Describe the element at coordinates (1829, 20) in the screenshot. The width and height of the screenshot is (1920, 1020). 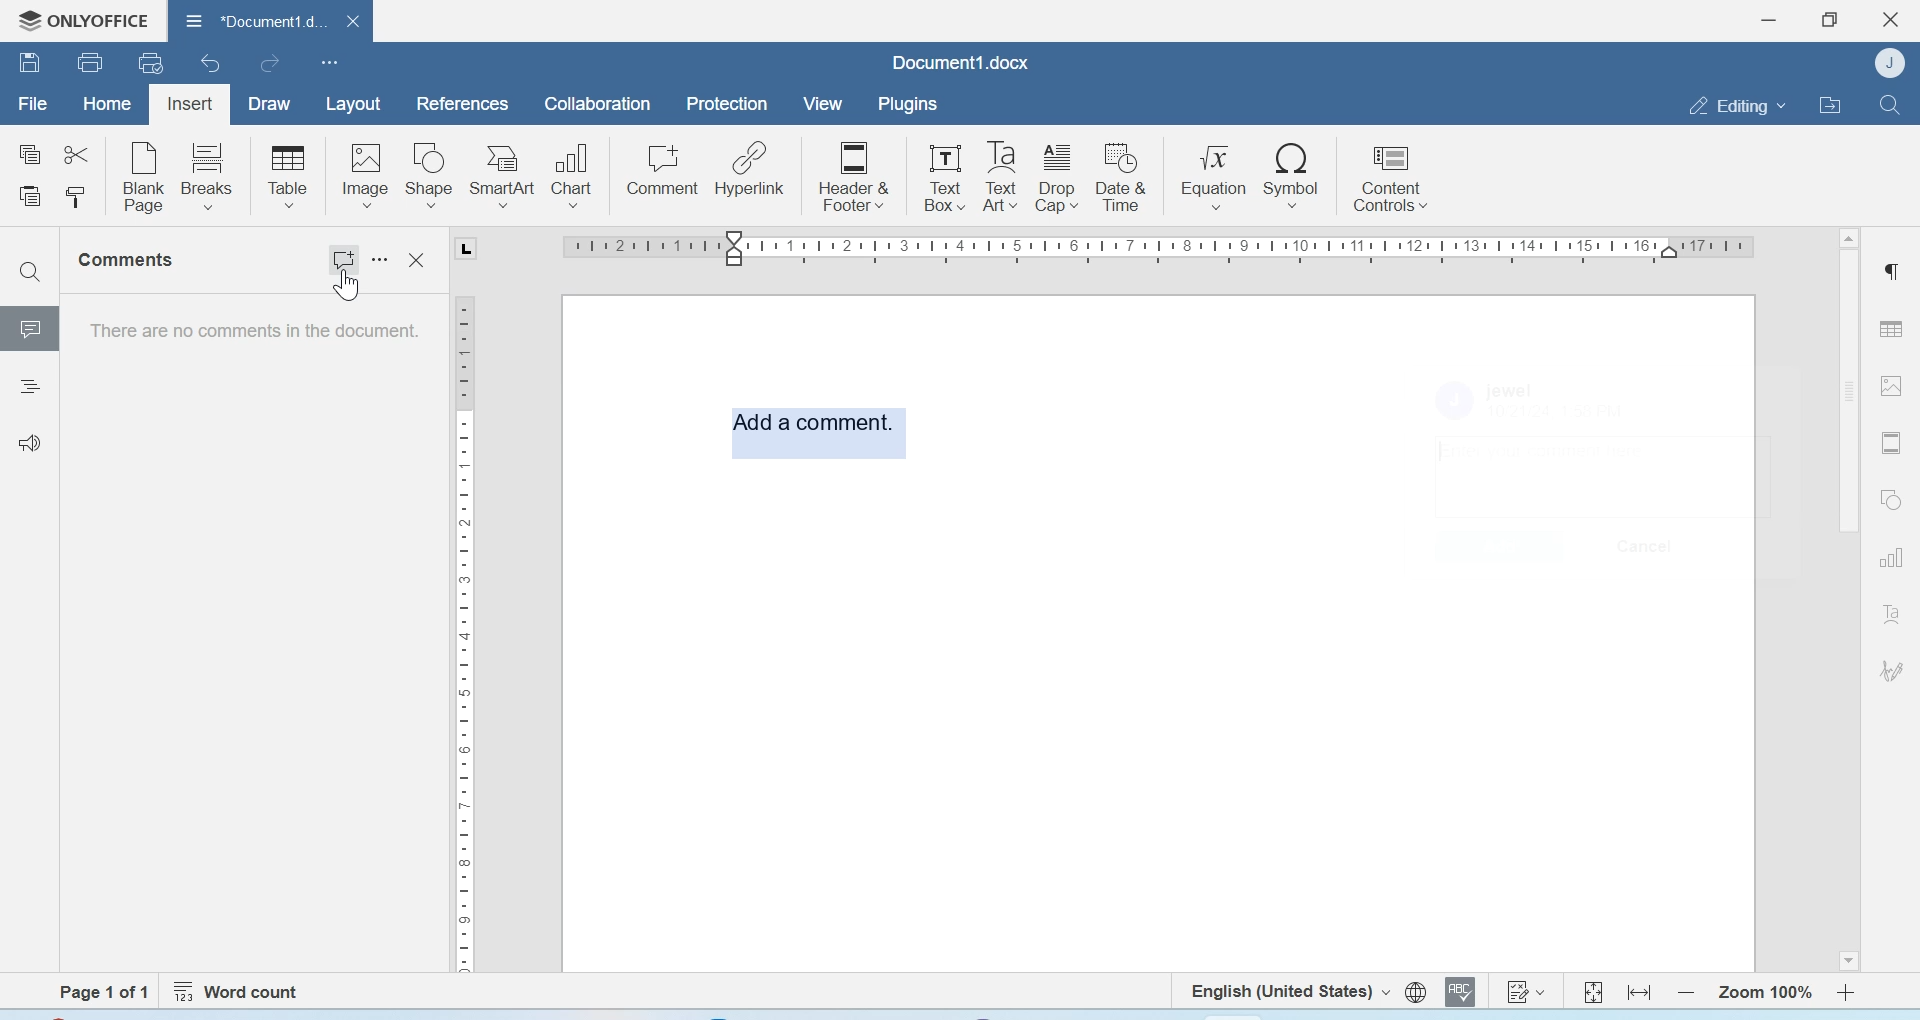
I see `Maximize` at that location.